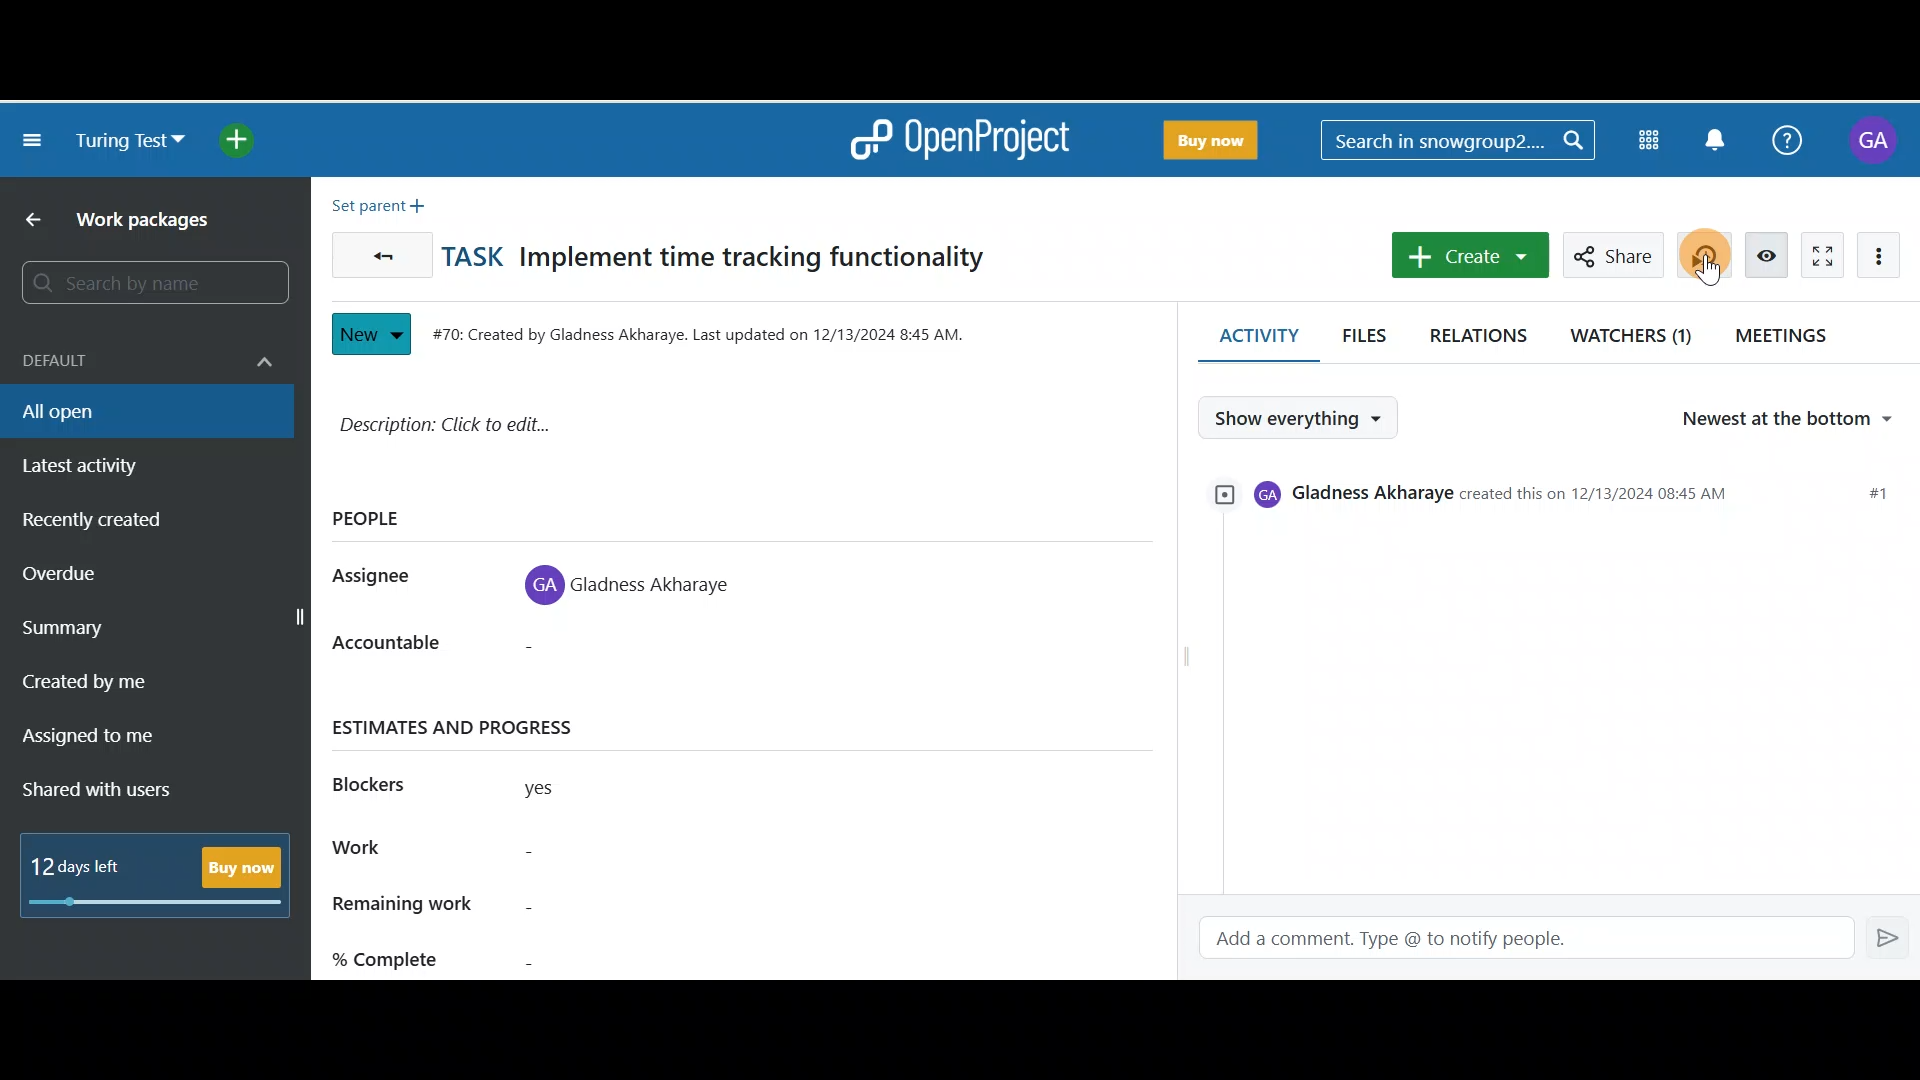 Image resolution: width=1920 pixels, height=1080 pixels. Describe the element at coordinates (116, 739) in the screenshot. I see `Assigned to me` at that location.